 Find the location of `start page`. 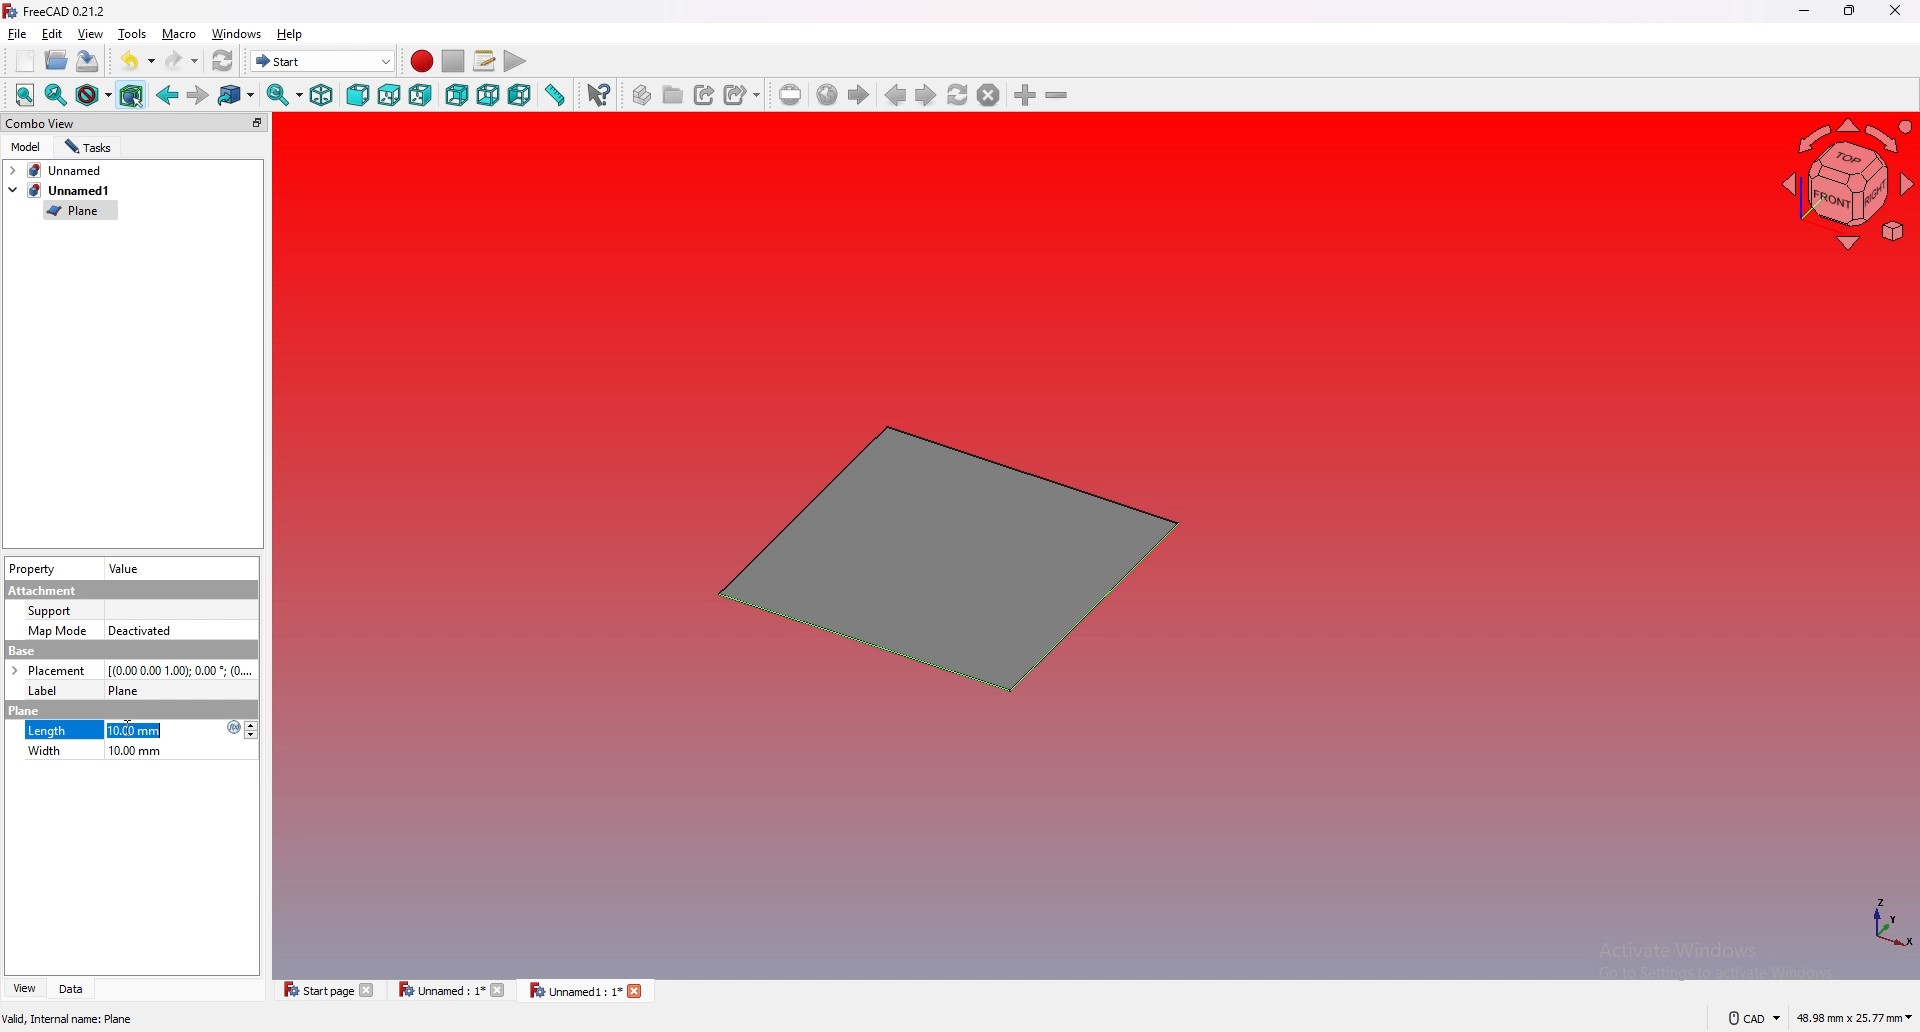

start page is located at coordinates (858, 95).